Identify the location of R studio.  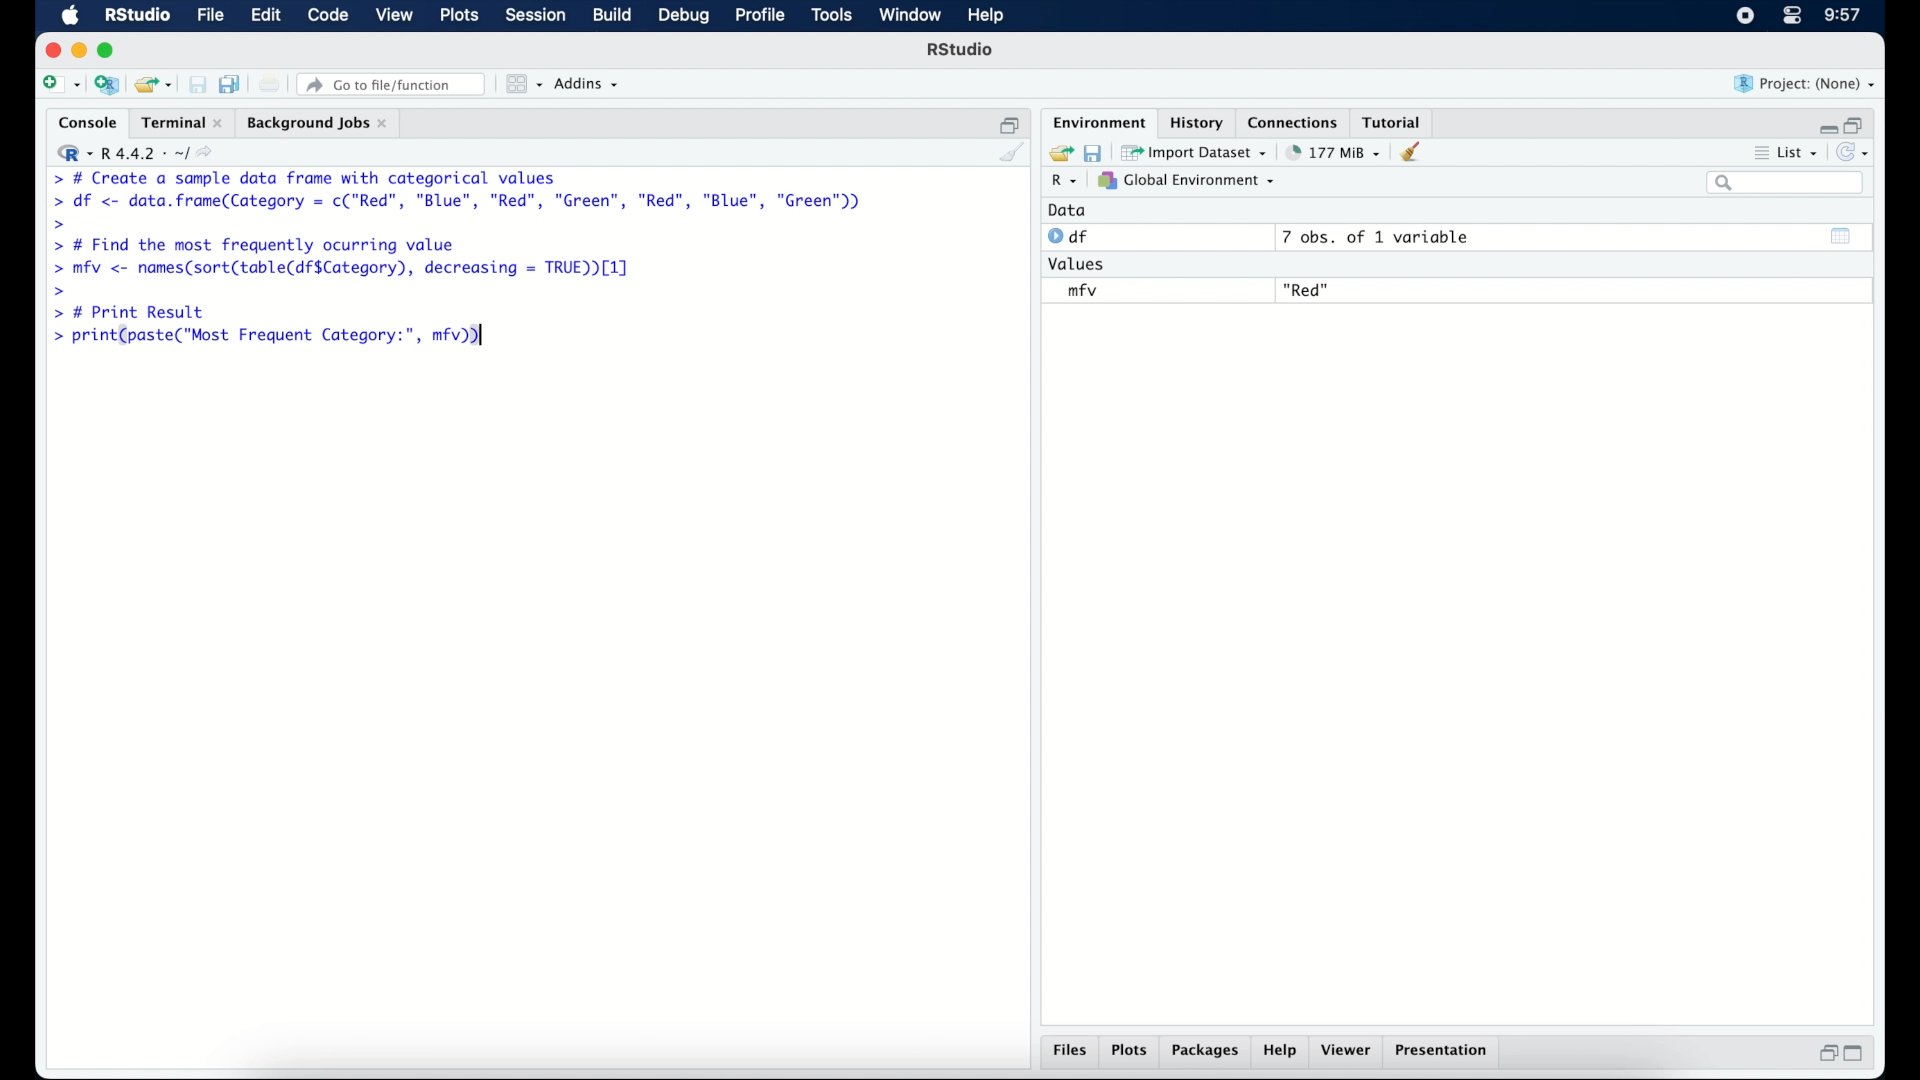
(137, 16).